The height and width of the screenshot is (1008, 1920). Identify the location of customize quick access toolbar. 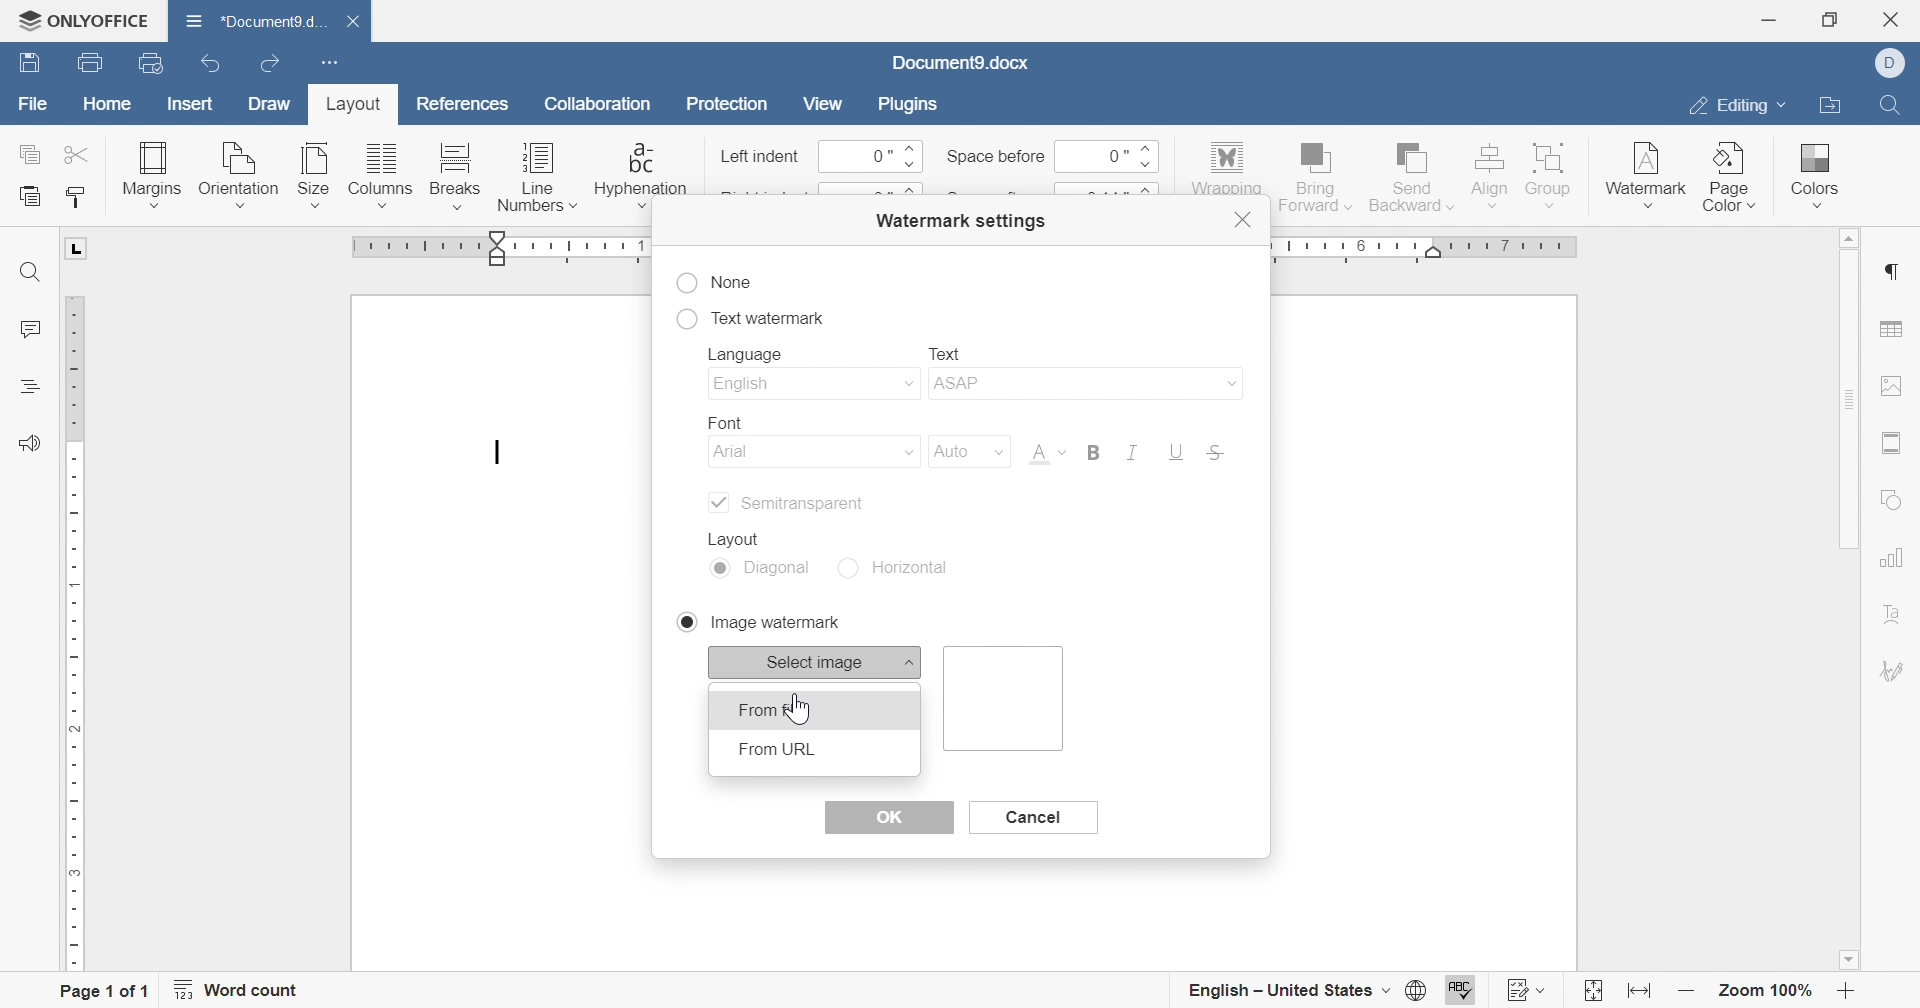
(325, 60).